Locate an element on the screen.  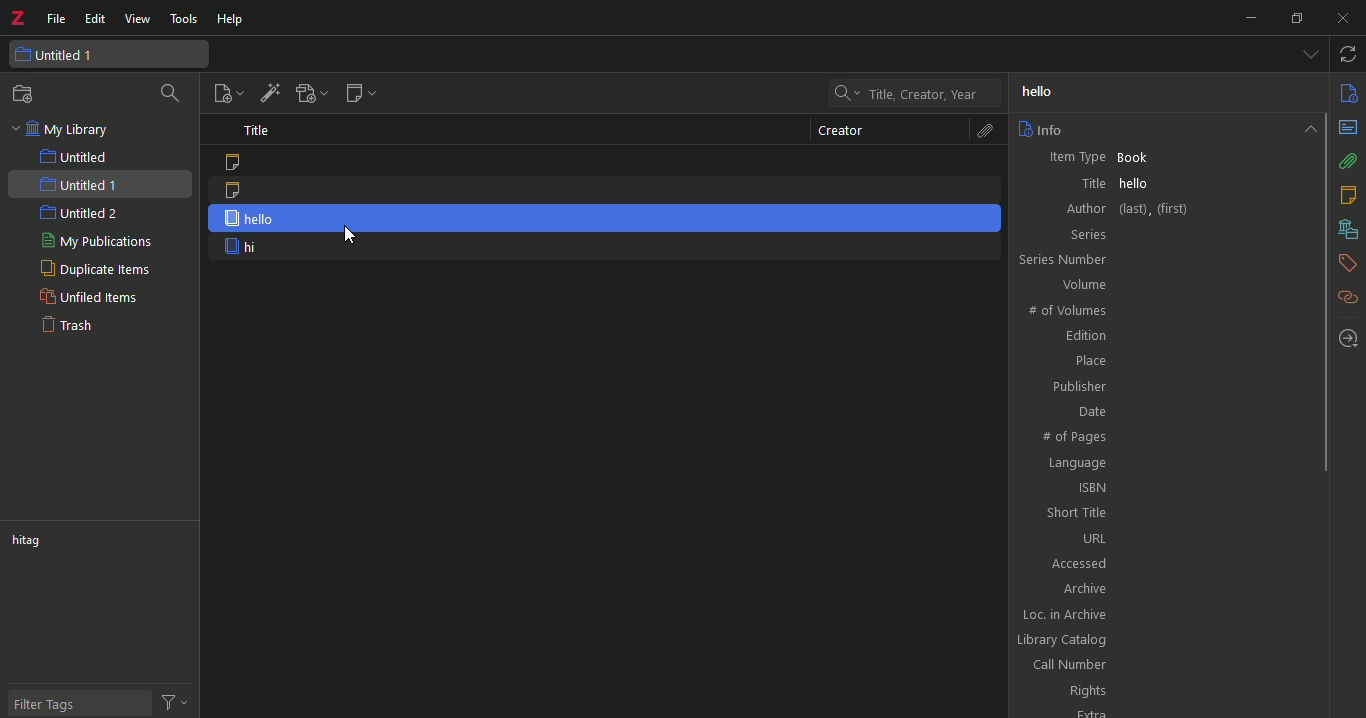
date is located at coordinates (1092, 411).